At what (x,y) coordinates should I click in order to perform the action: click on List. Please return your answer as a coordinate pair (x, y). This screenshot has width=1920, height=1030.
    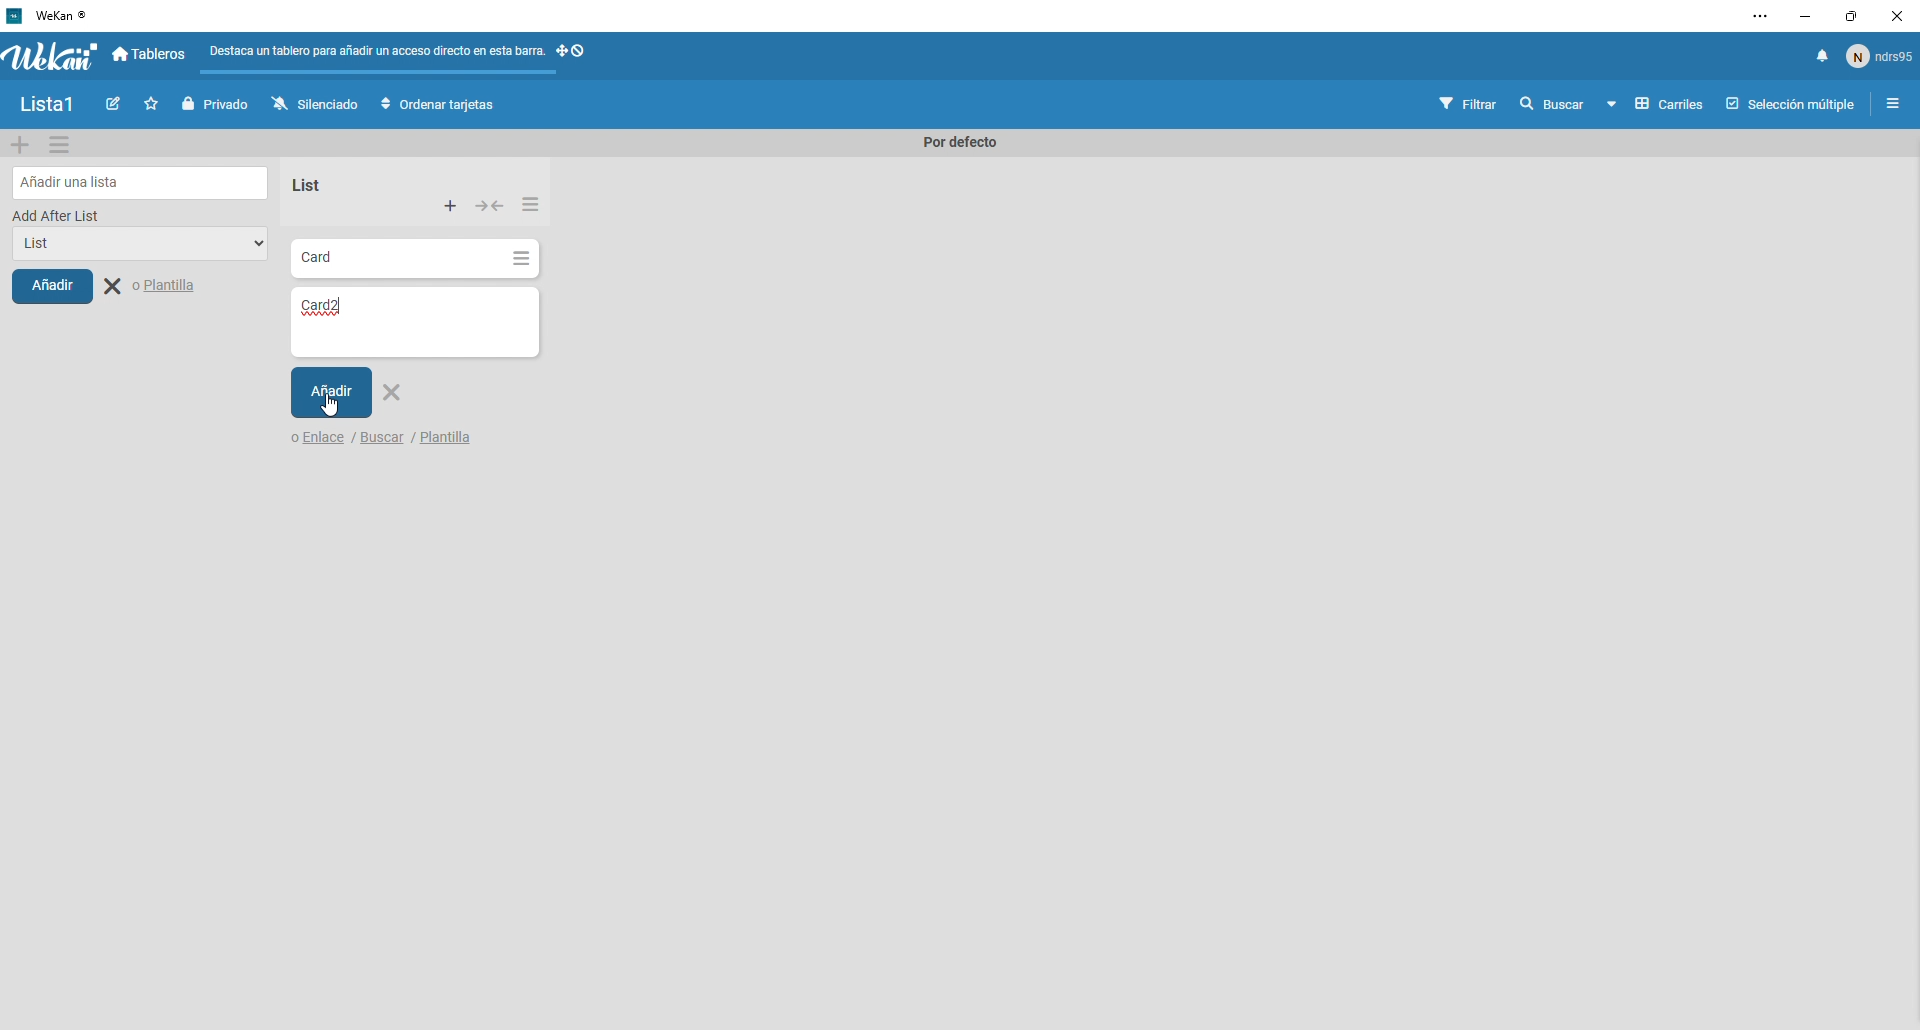
    Looking at the image, I should click on (132, 246).